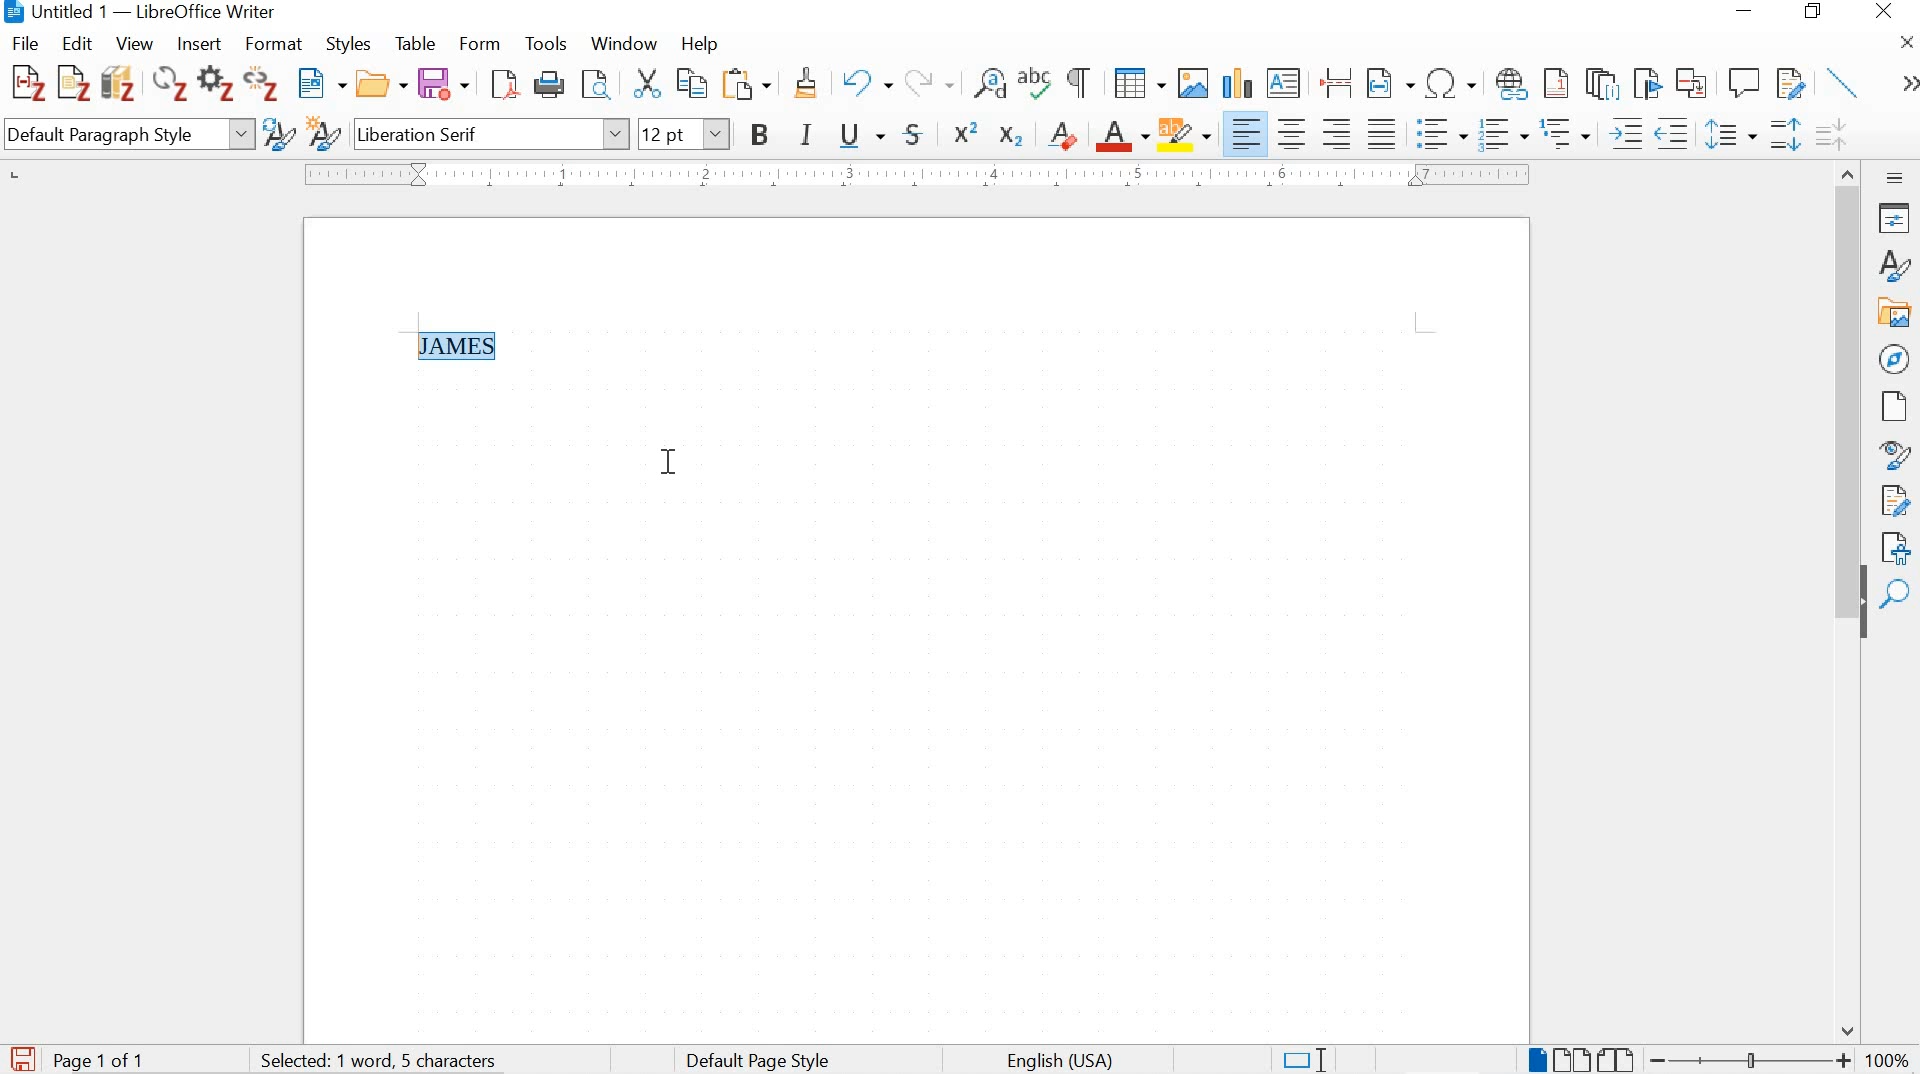  I want to click on decrease paragraph spacing, so click(1830, 137).